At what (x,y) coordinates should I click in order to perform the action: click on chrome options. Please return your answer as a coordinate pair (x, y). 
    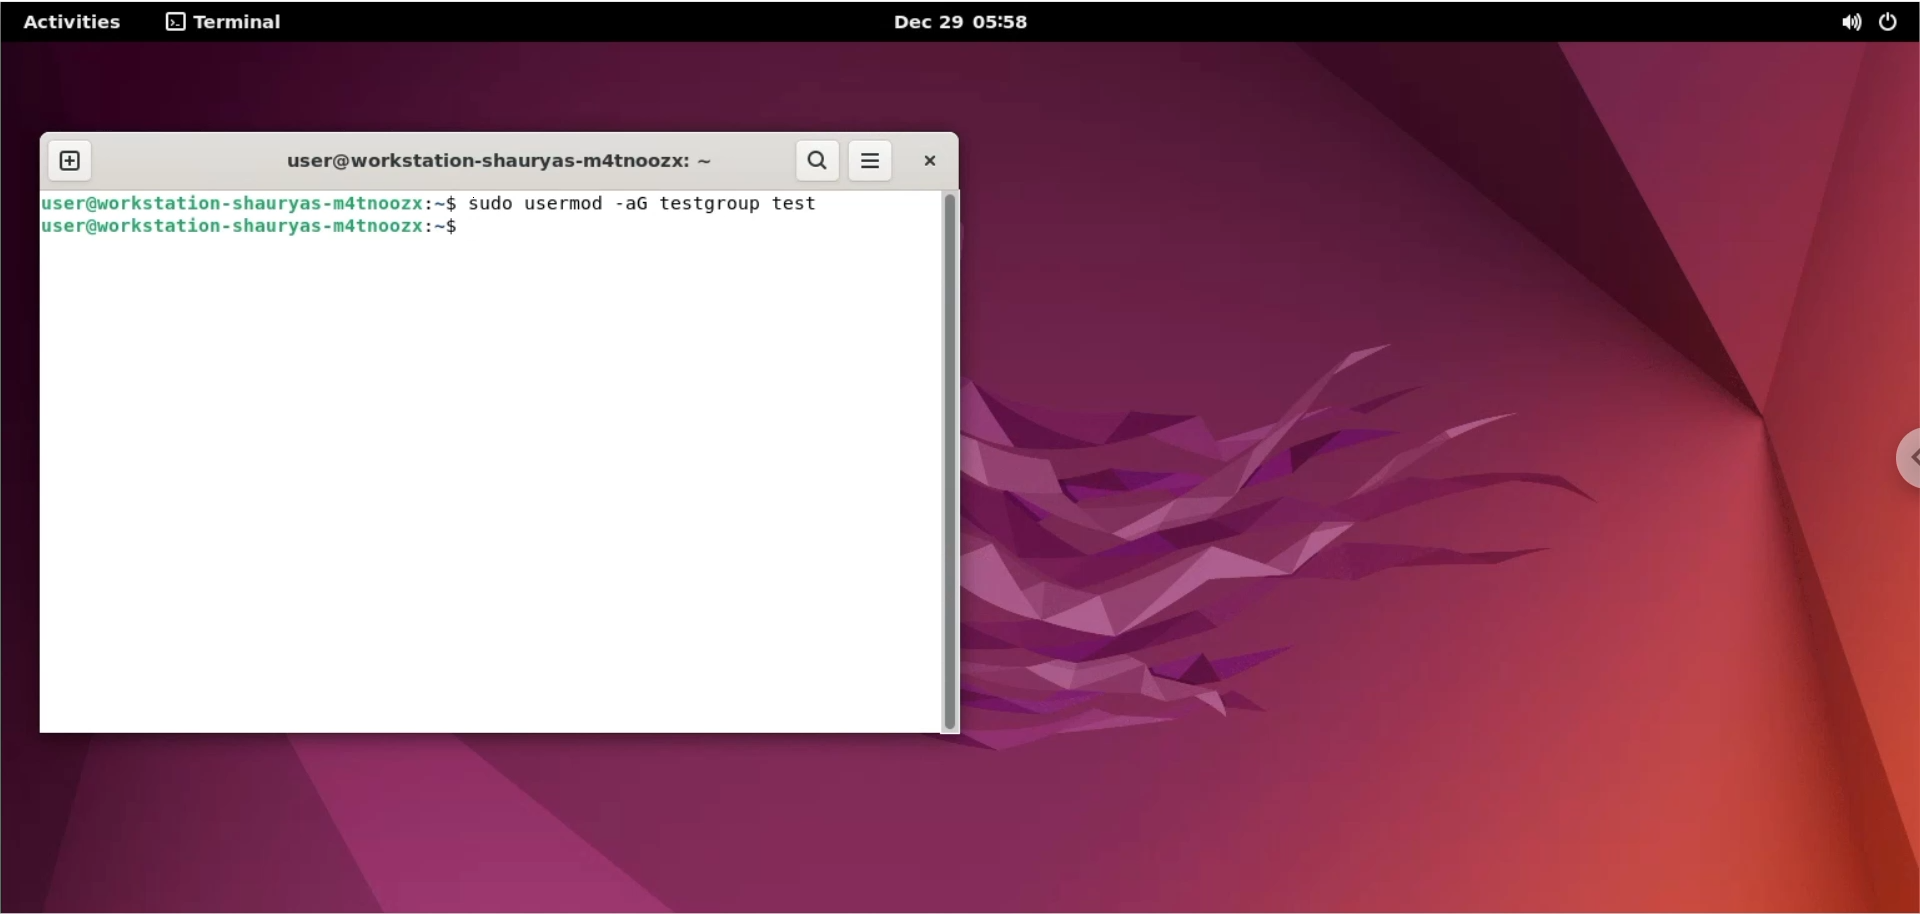
    Looking at the image, I should click on (1901, 457).